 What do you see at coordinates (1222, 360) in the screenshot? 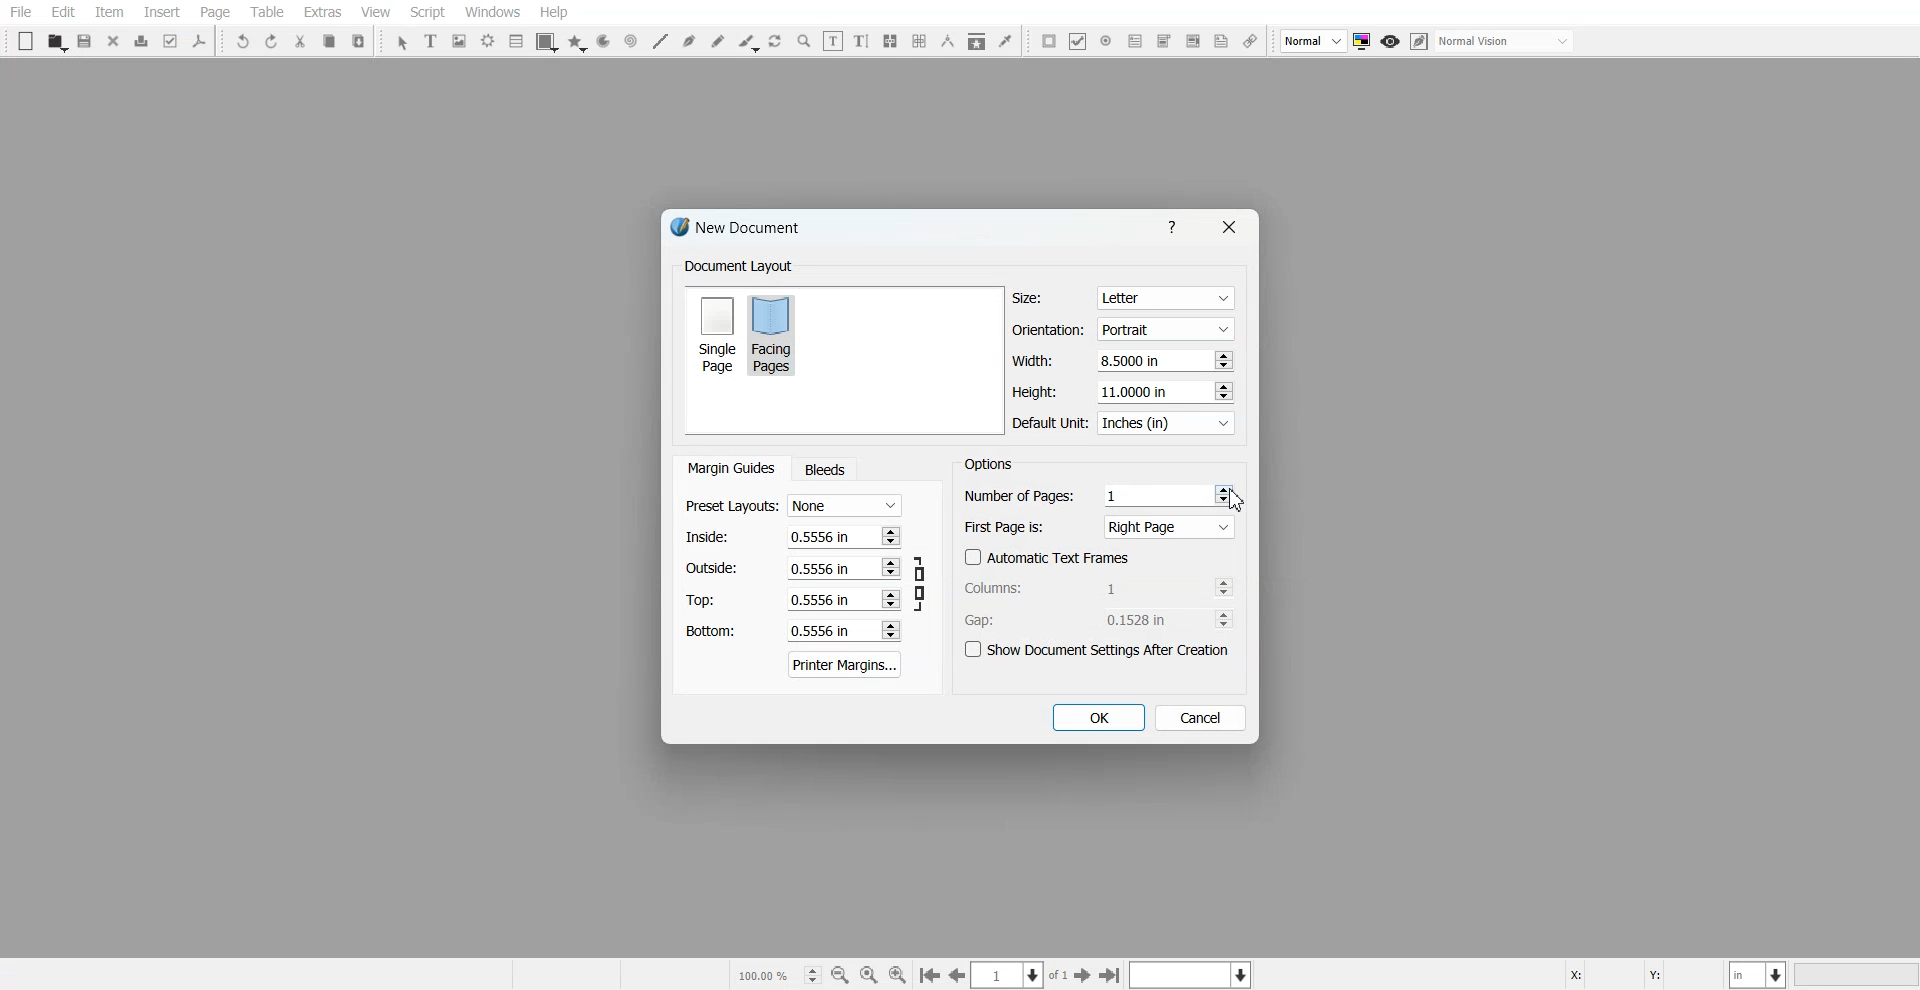
I see `Increase and decrease No. ` at bounding box center [1222, 360].